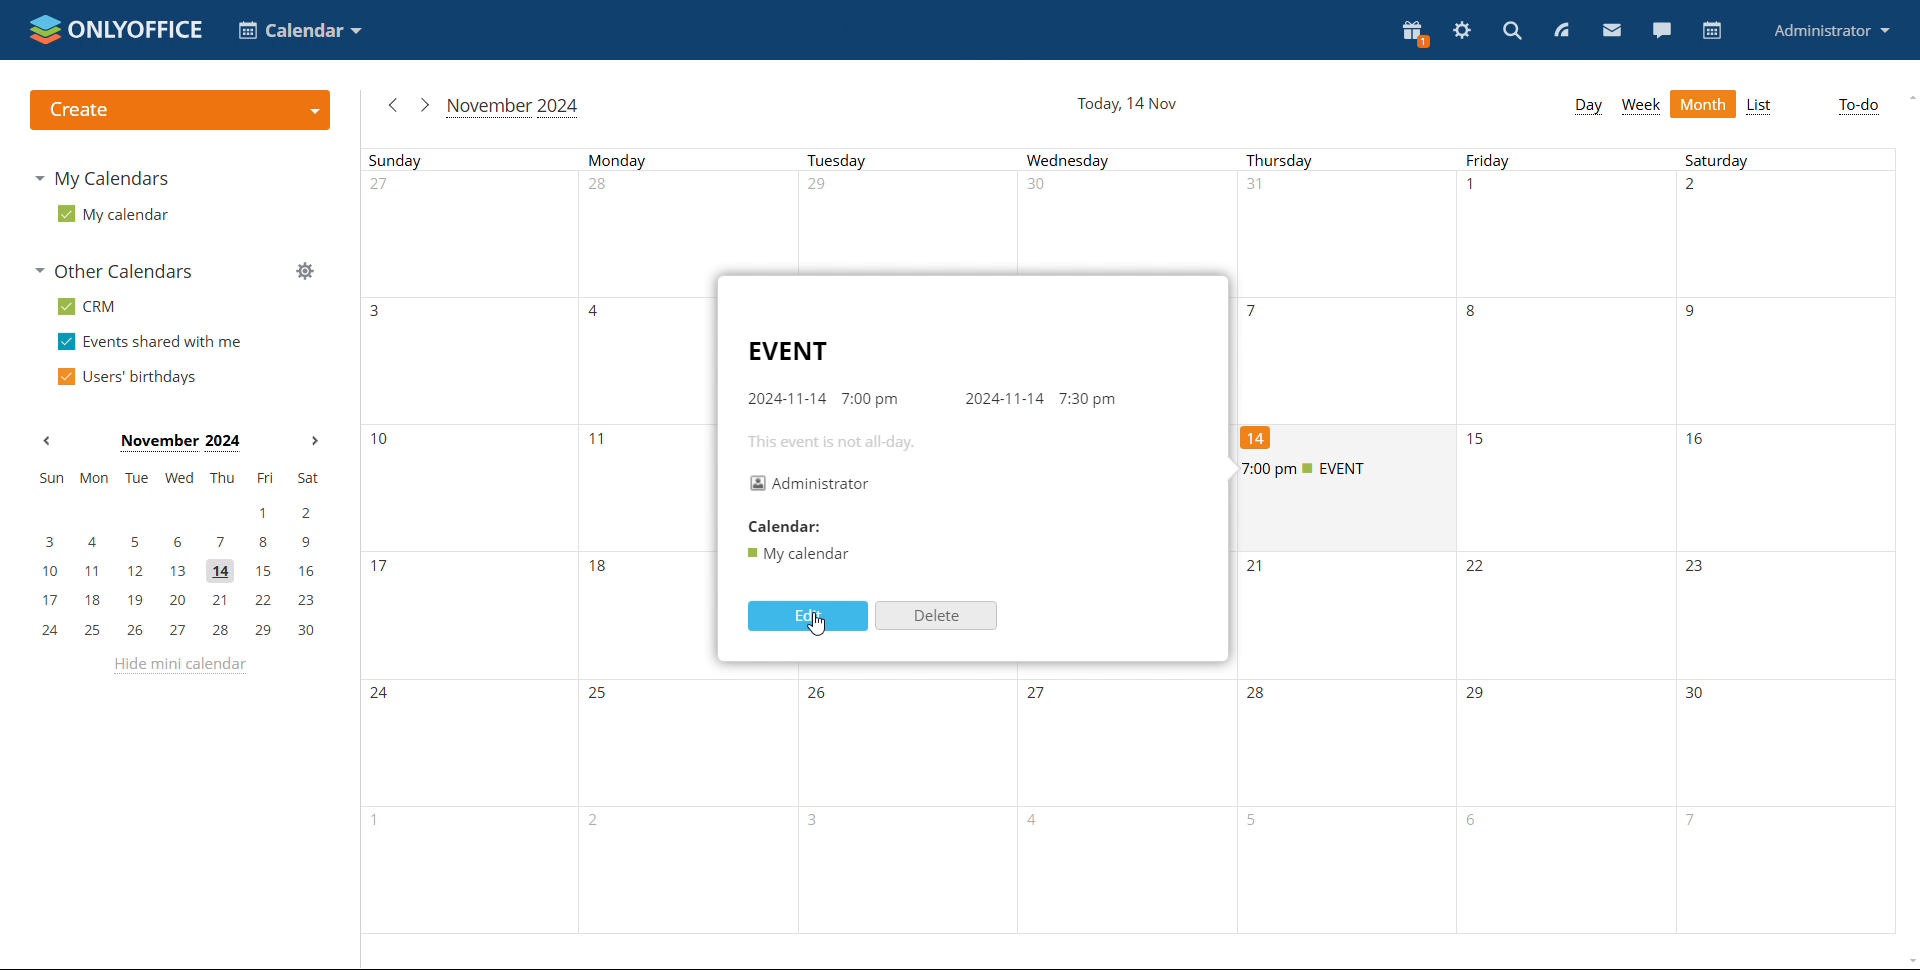 Image resolution: width=1920 pixels, height=970 pixels. What do you see at coordinates (1256, 311) in the screenshot?
I see `number` at bounding box center [1256, 311].